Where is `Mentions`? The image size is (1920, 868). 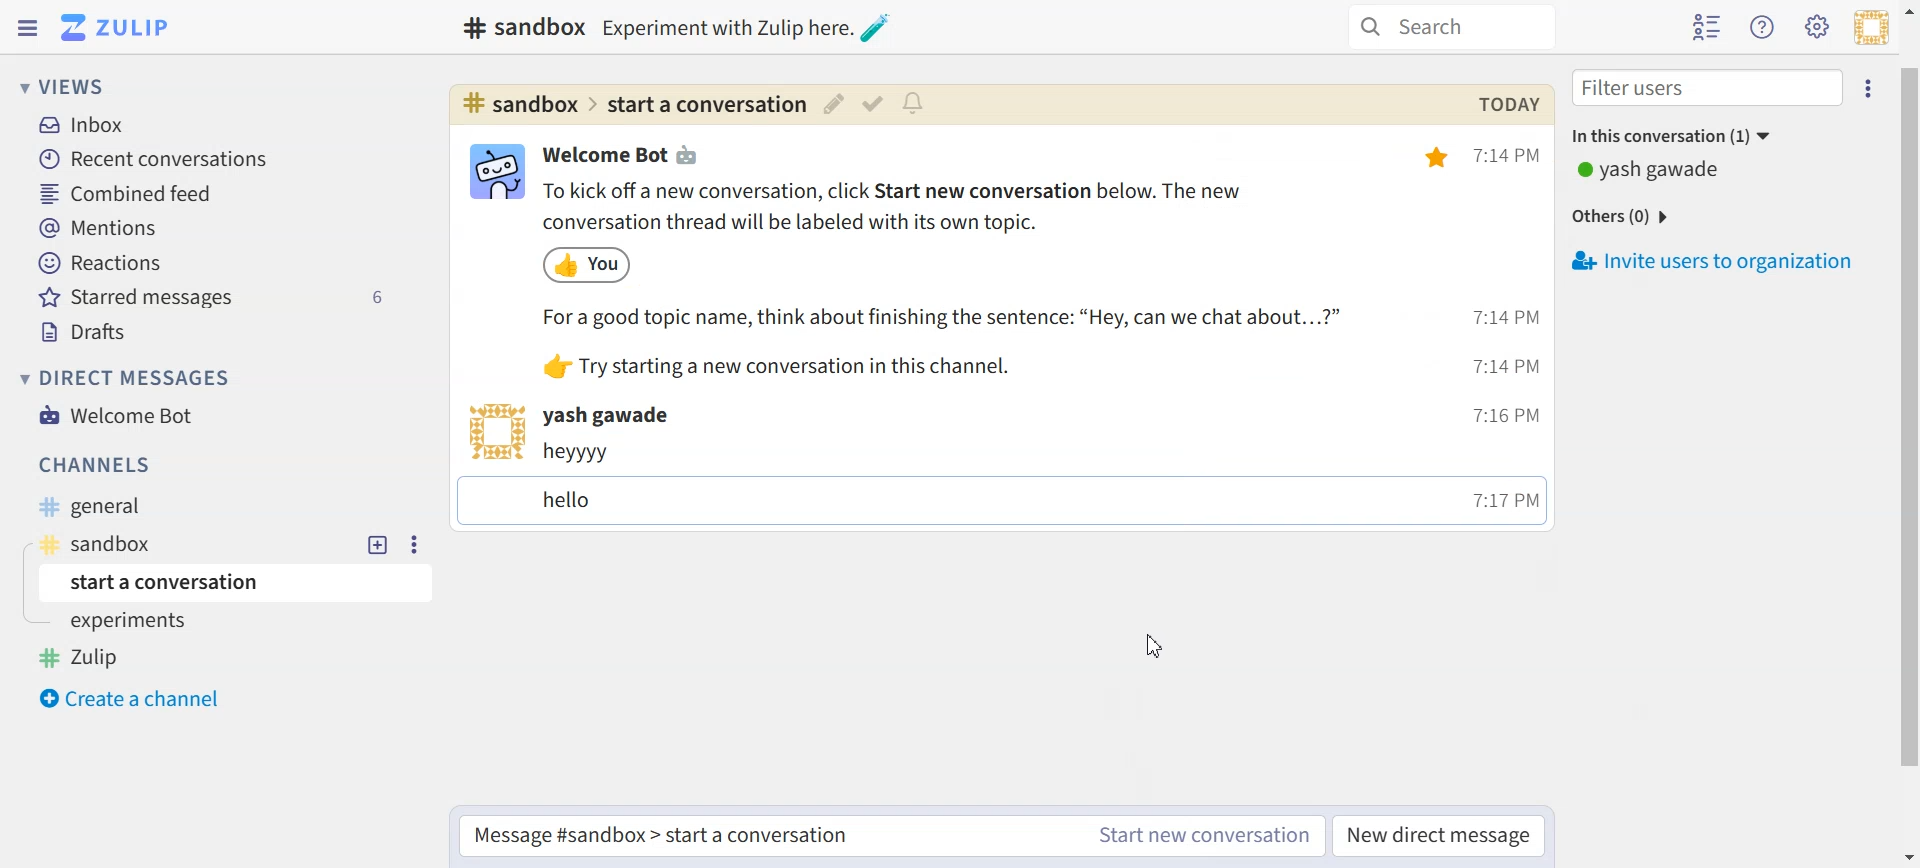
Mentions is located at coordinates (99, 228).